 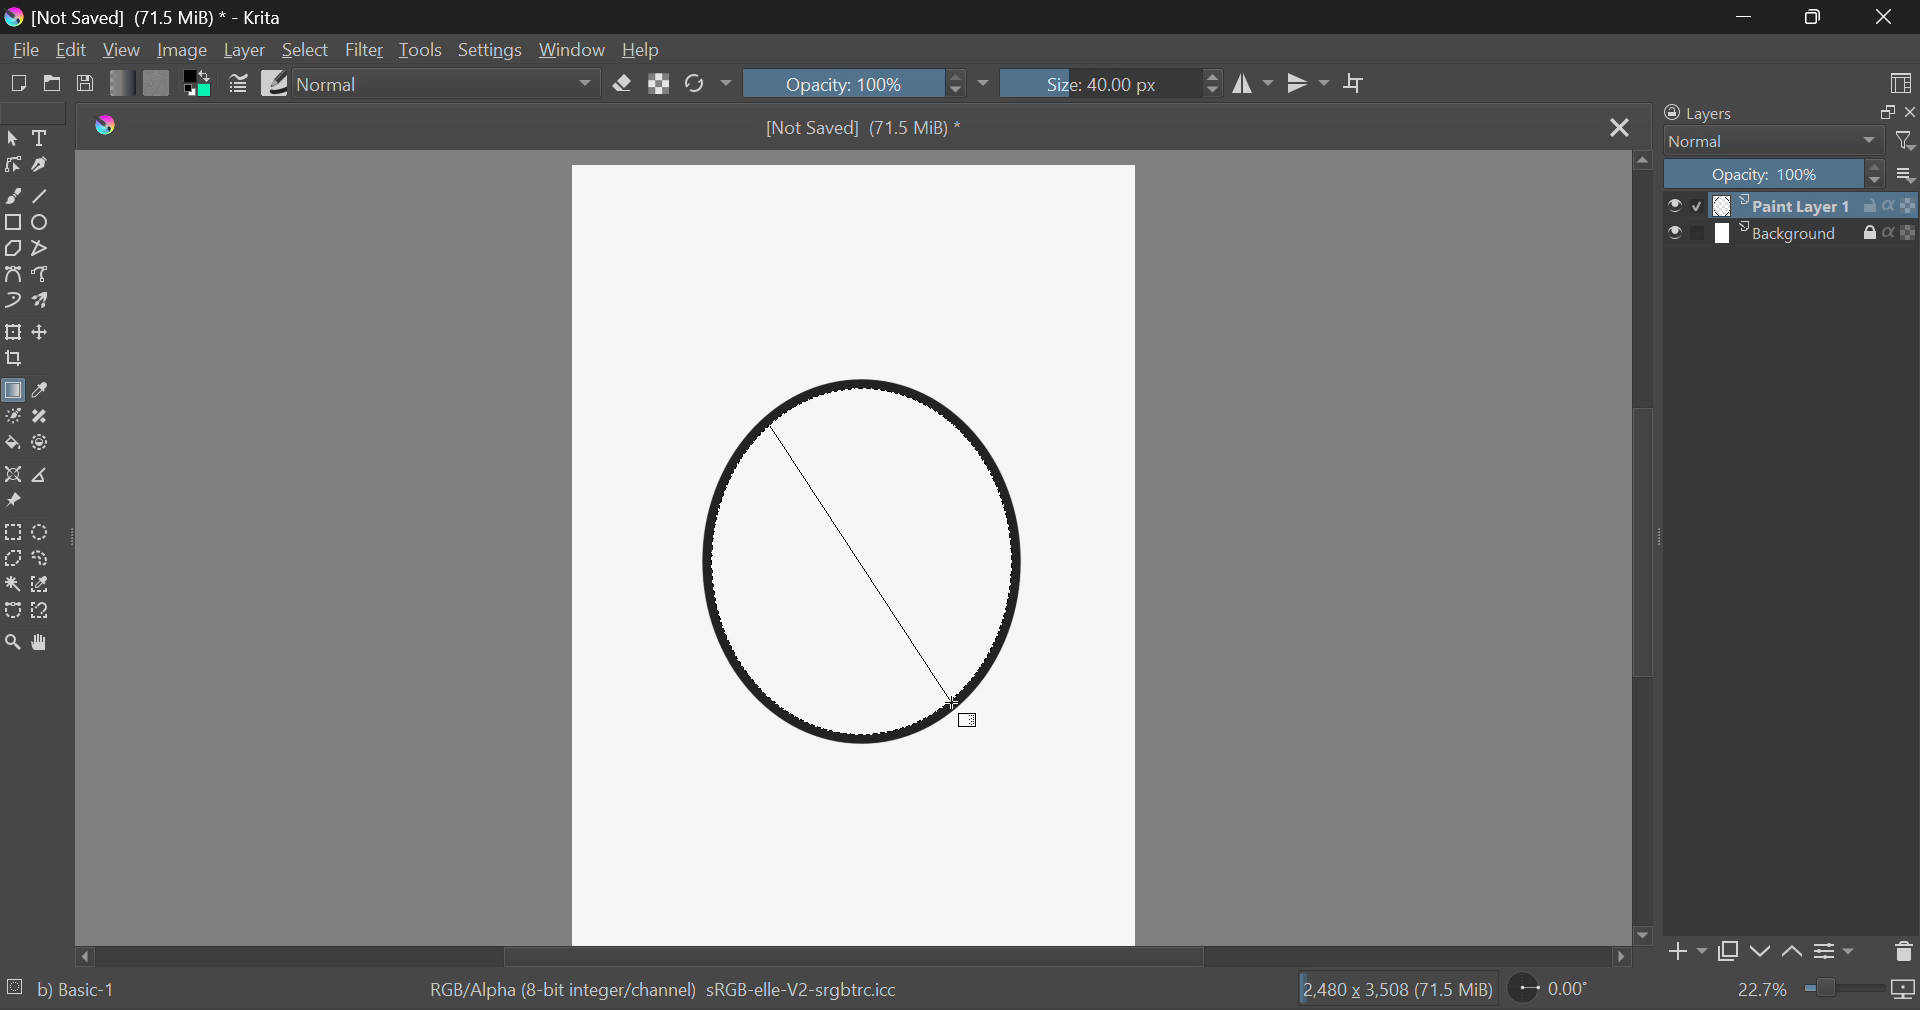 What do you see at coordinates (18, 19) in the screenshot?
I see `logo` at bounding box center [18, 19].